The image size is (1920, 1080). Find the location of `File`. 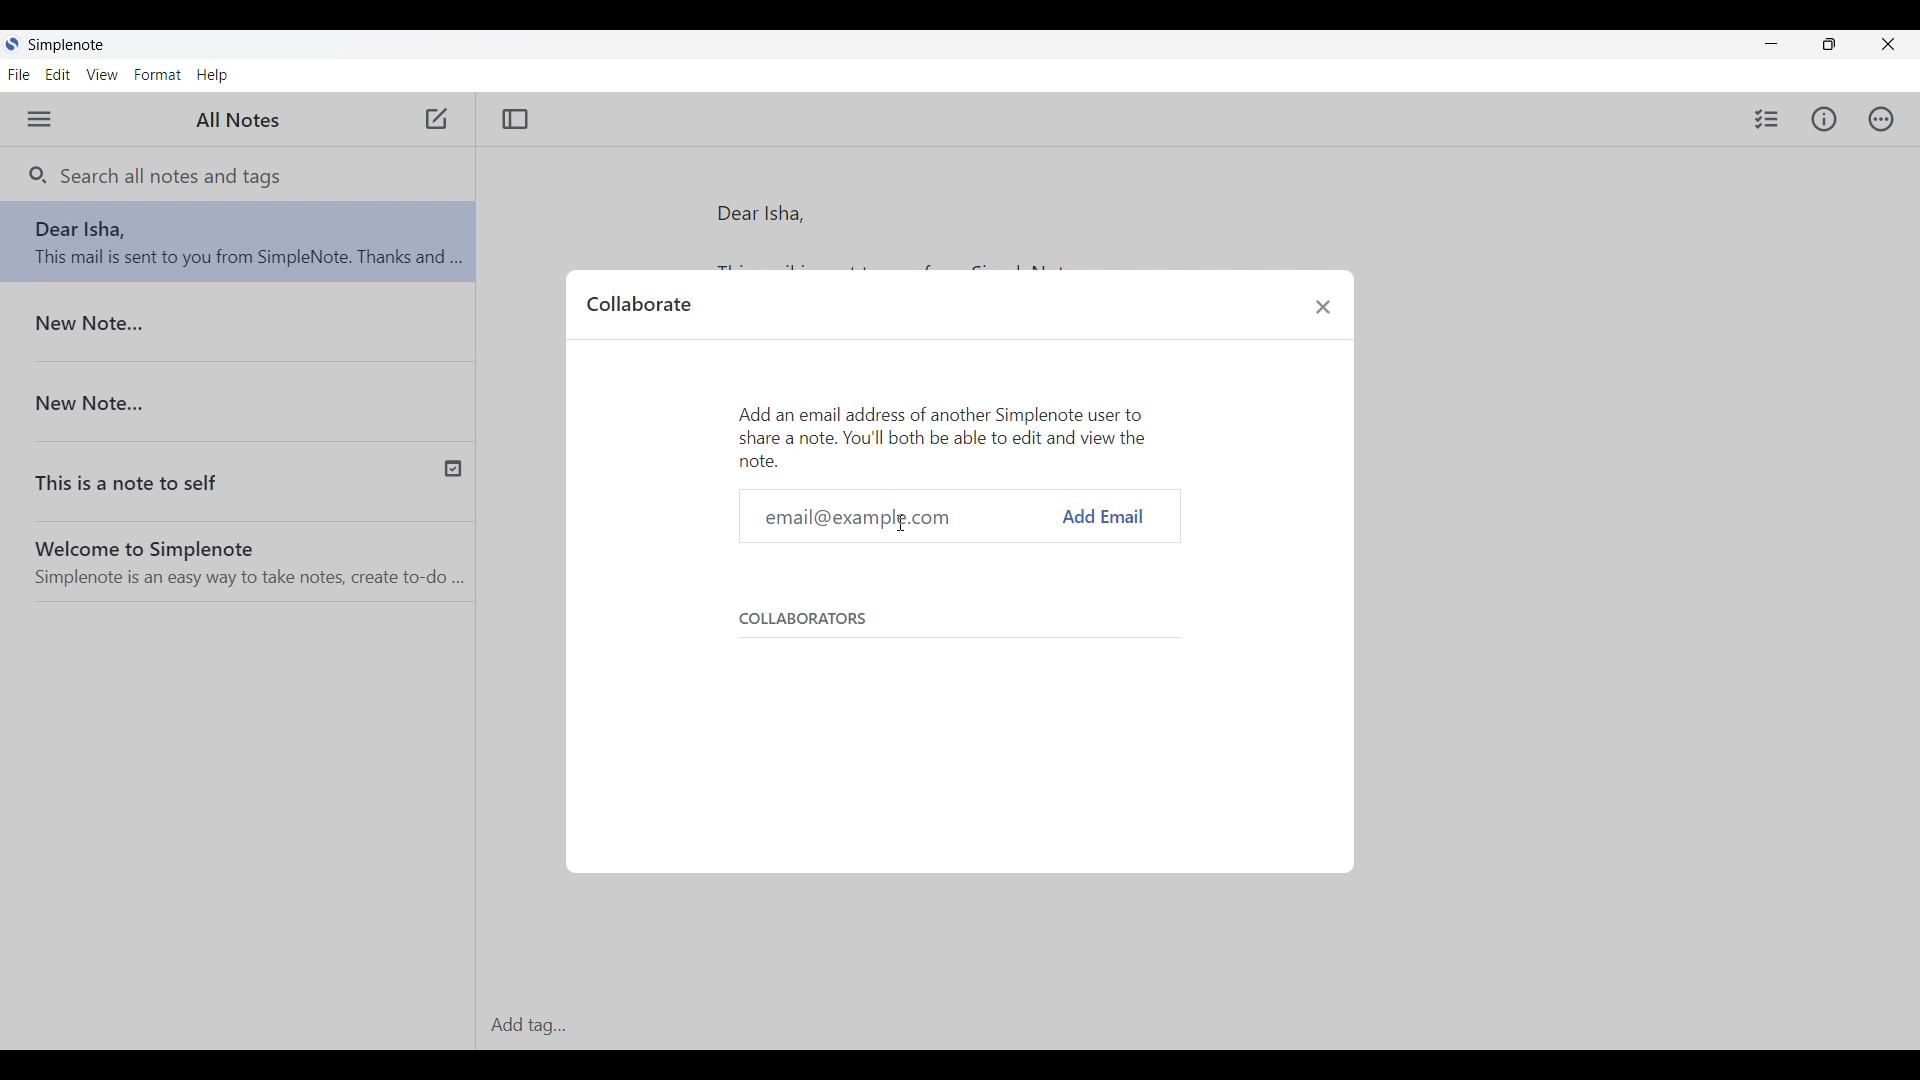

File is located at coordinates (19, 74).